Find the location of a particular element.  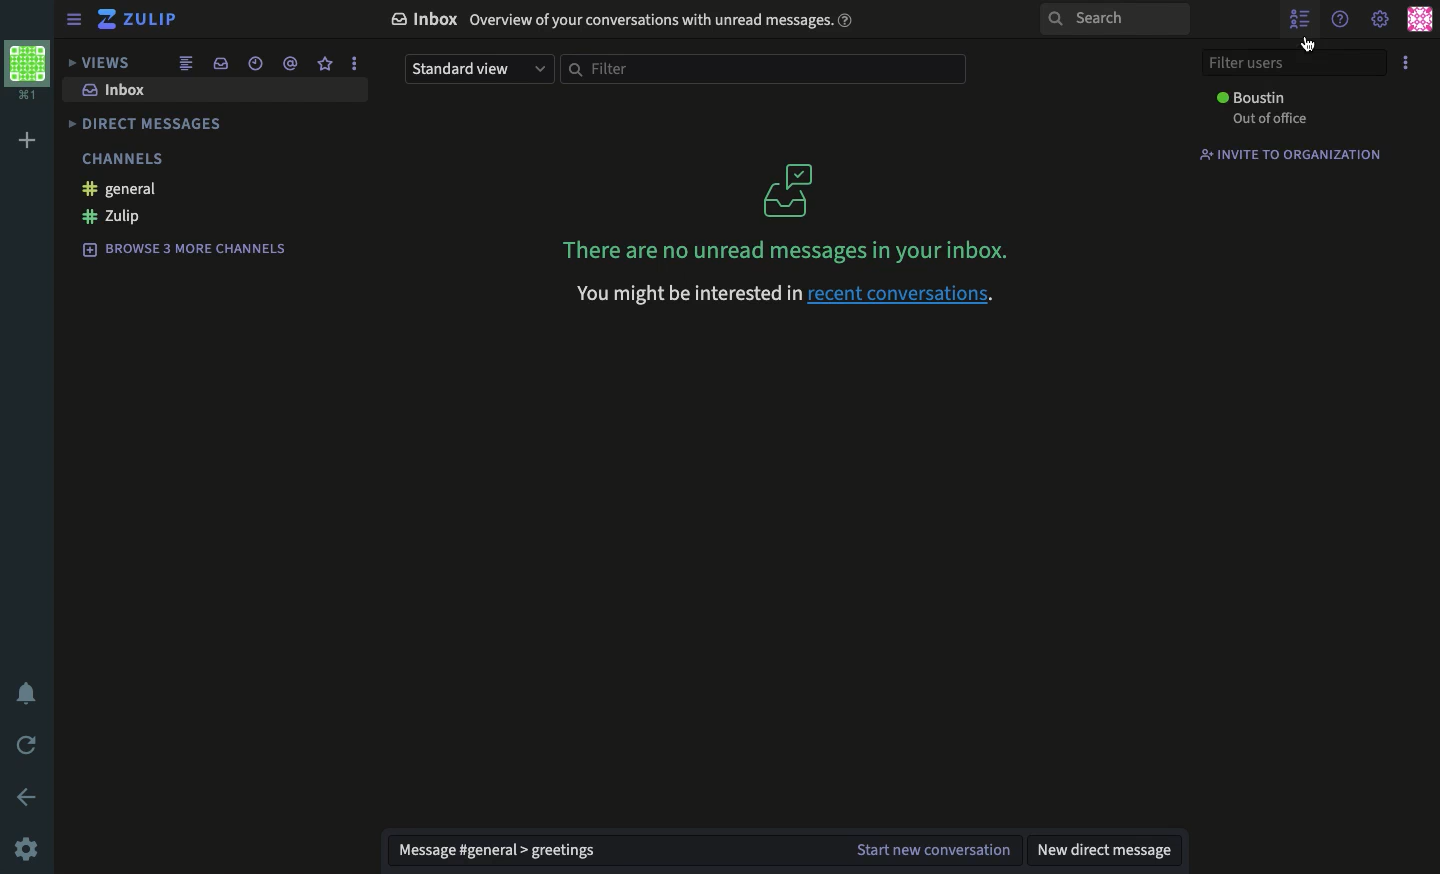

favorite is located at coordinates (324, 62).